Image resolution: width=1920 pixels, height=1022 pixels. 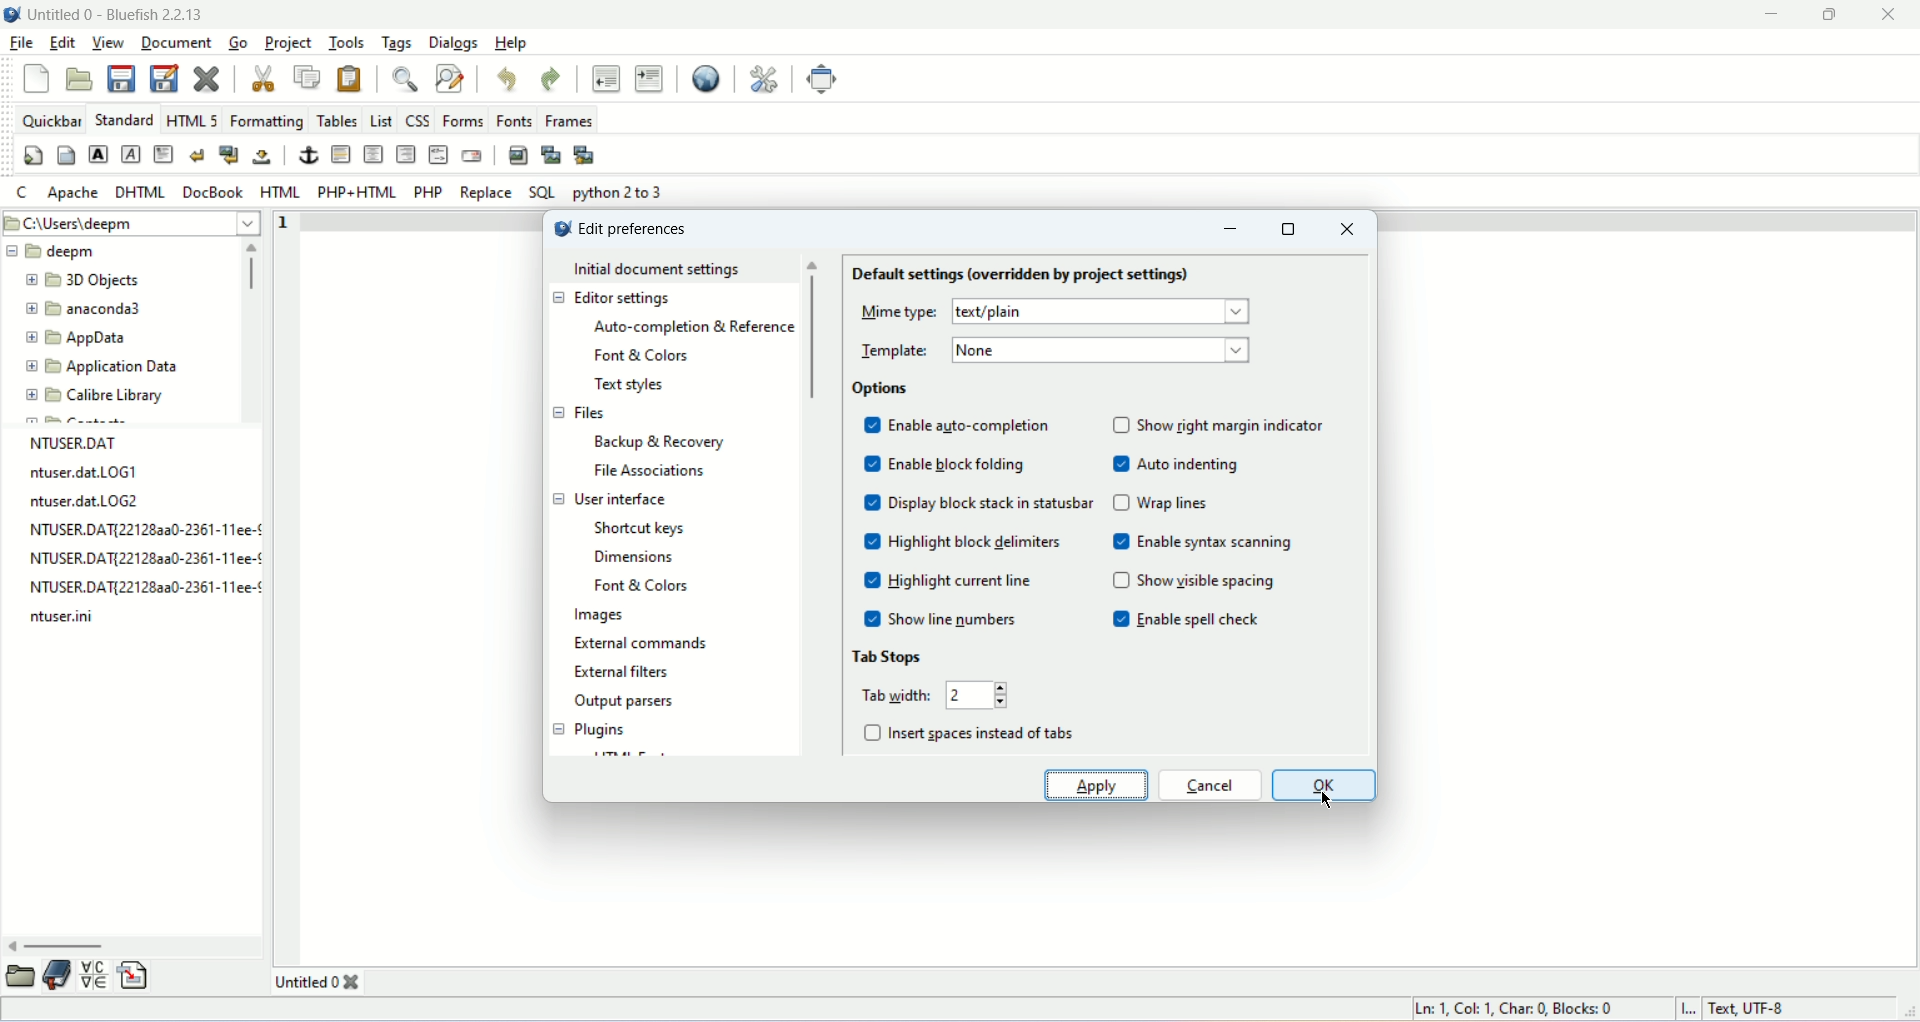 I want to click on cursor, so click(x=1333, y=802).